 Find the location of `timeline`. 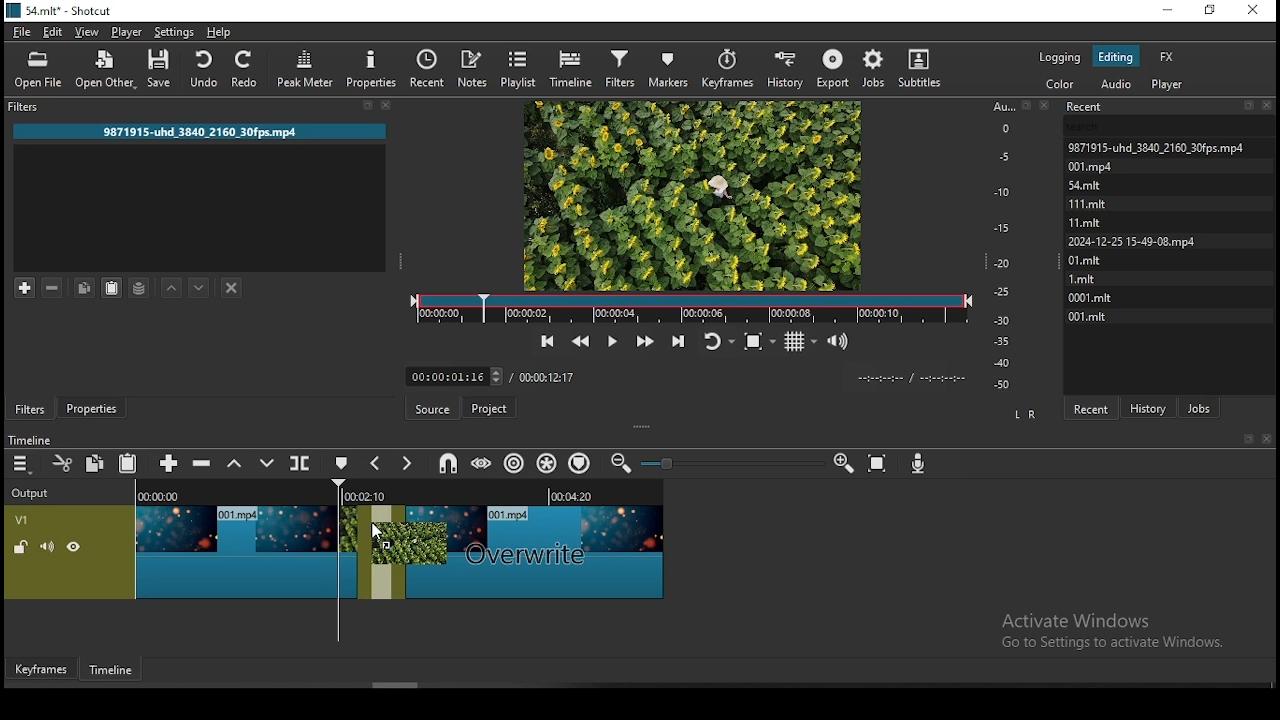

timeline is located at coordinates (573, 67).